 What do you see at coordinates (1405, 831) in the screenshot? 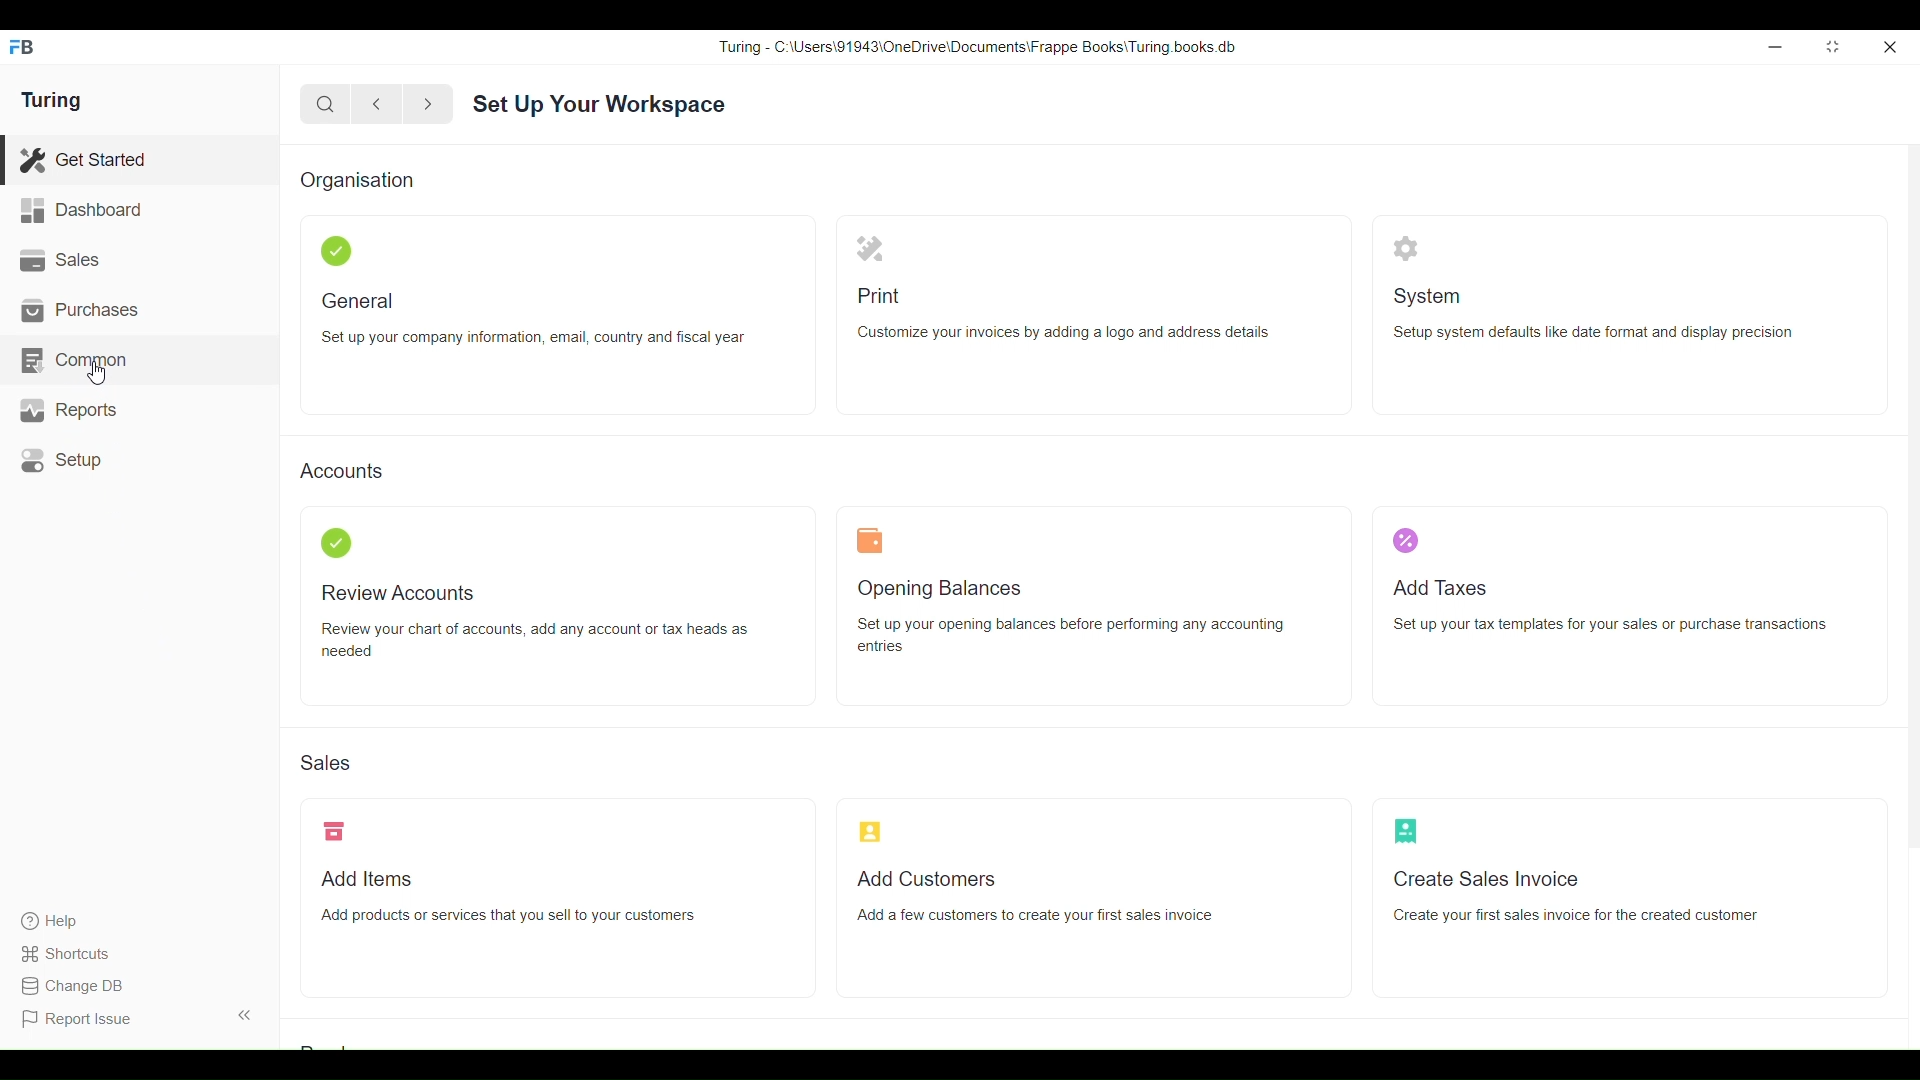
I see `Create Sales Invoice icon` at bounding box center [1405, 831].